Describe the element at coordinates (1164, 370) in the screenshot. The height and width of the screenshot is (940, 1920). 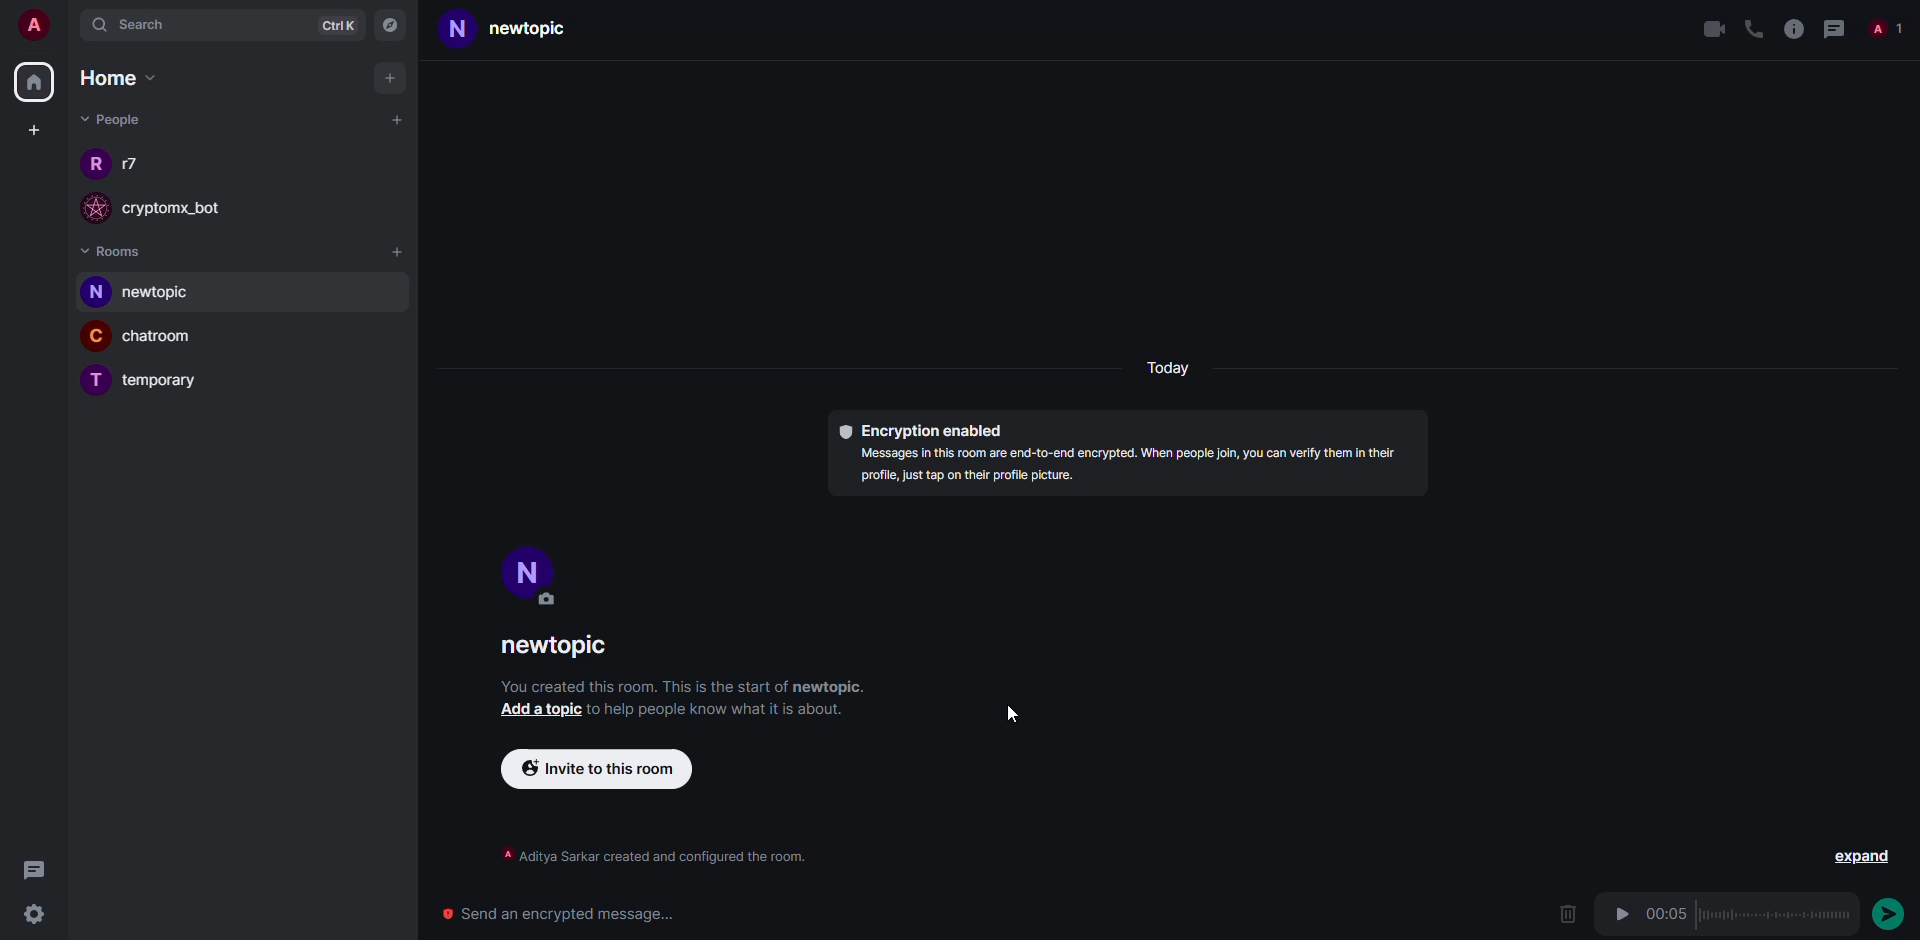
I see `day` at that location.